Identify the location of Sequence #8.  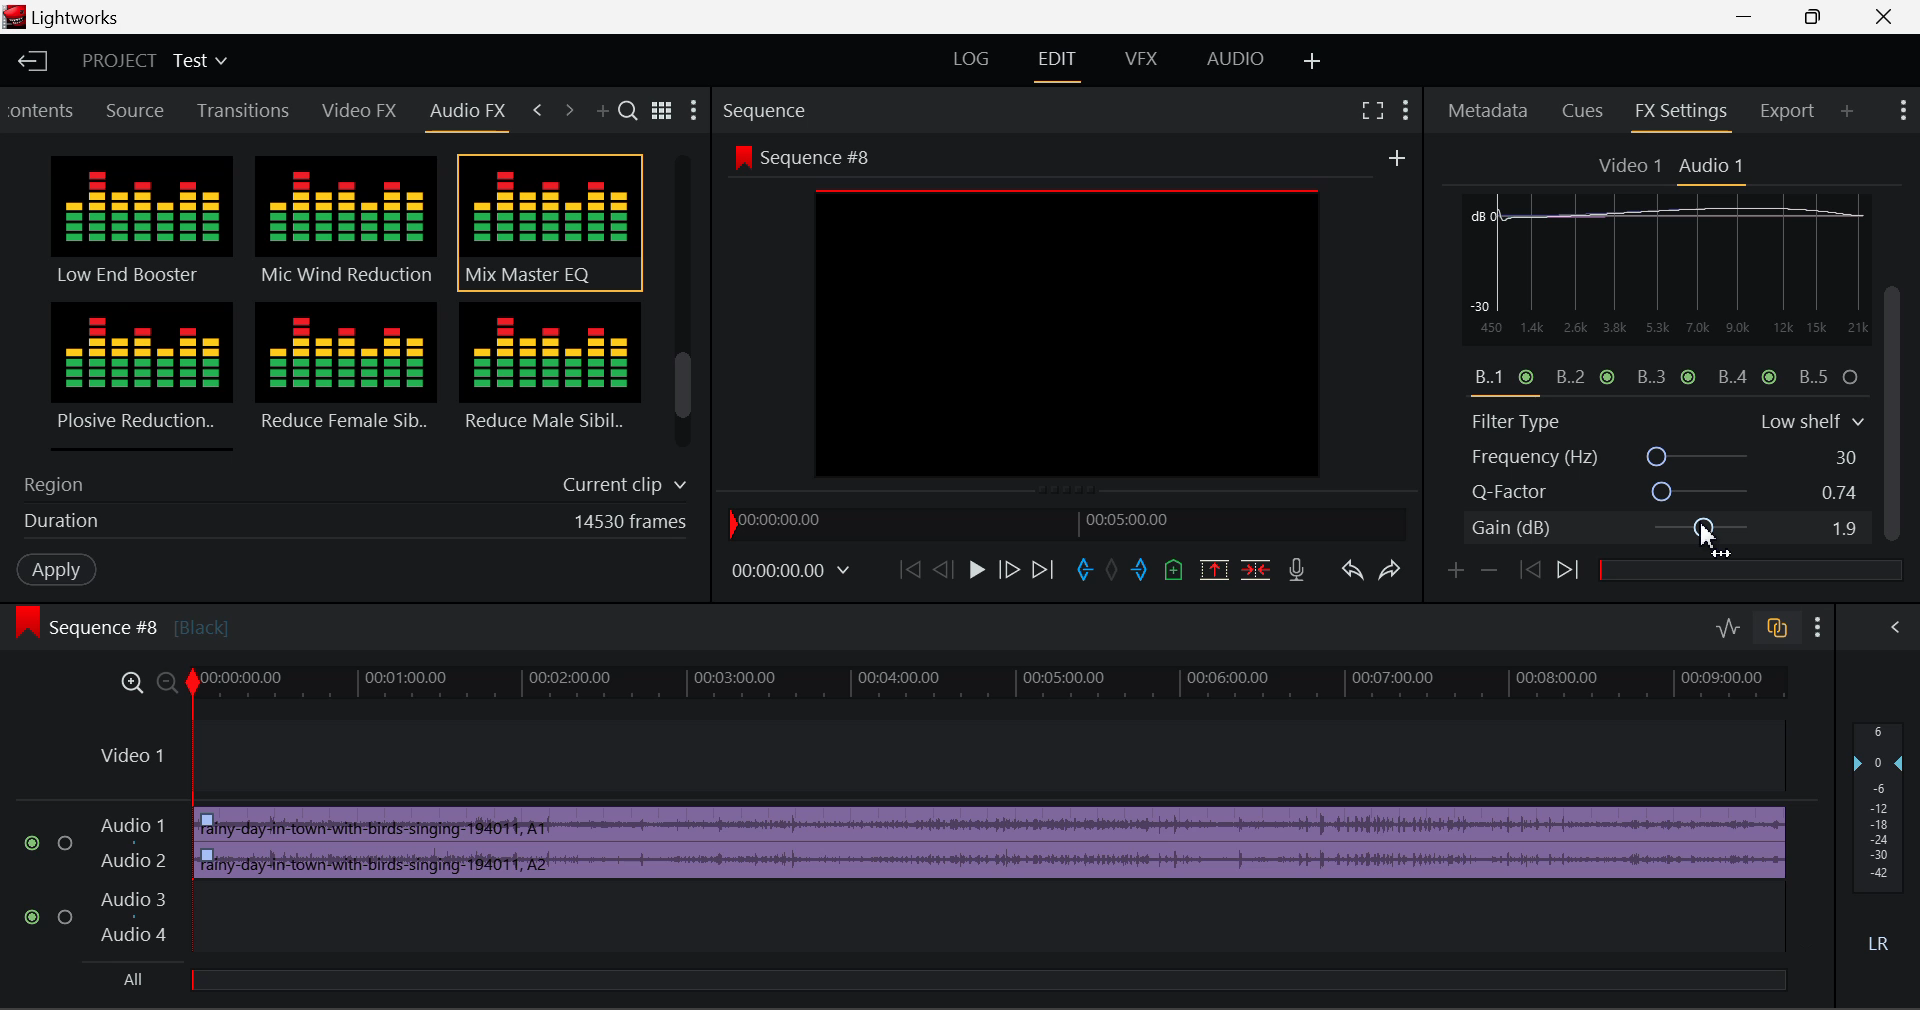
(155, 618).